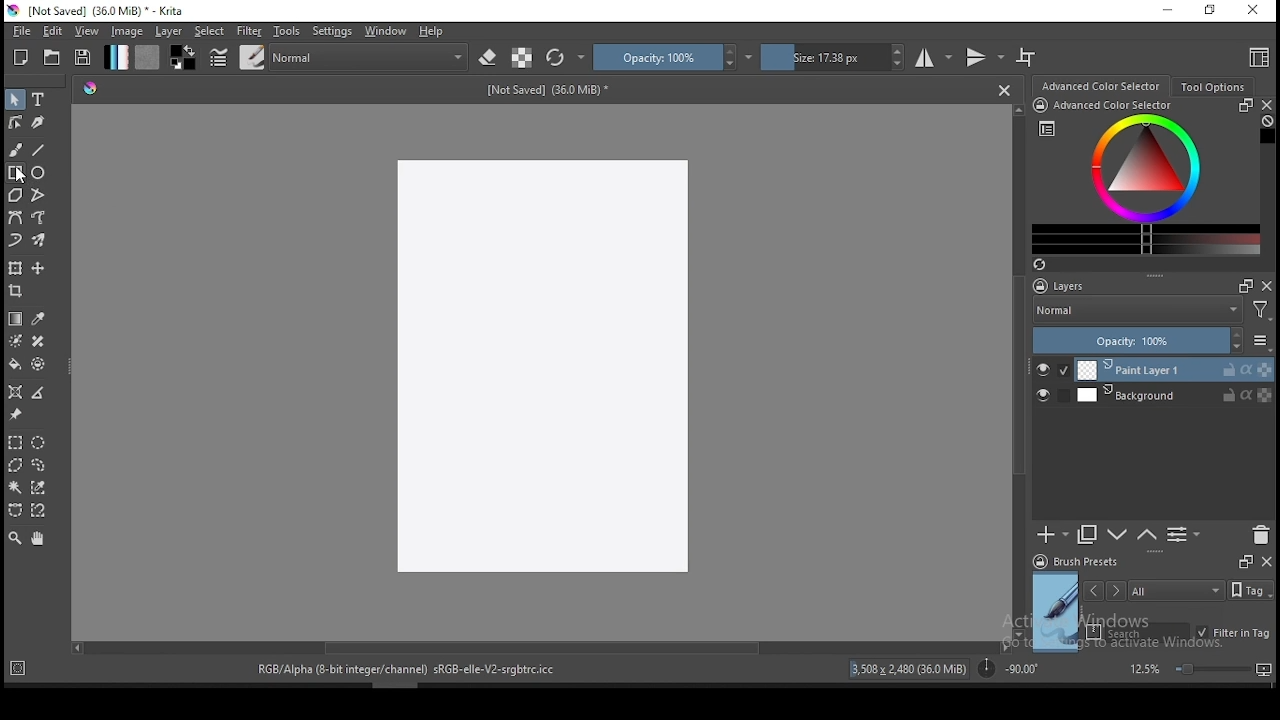 The height and width of the screenshot is (720, 1280). What do you see at coordinates (1261, 313) in the screenshot?
I see `Filter` at bounding box center [1261, 313].